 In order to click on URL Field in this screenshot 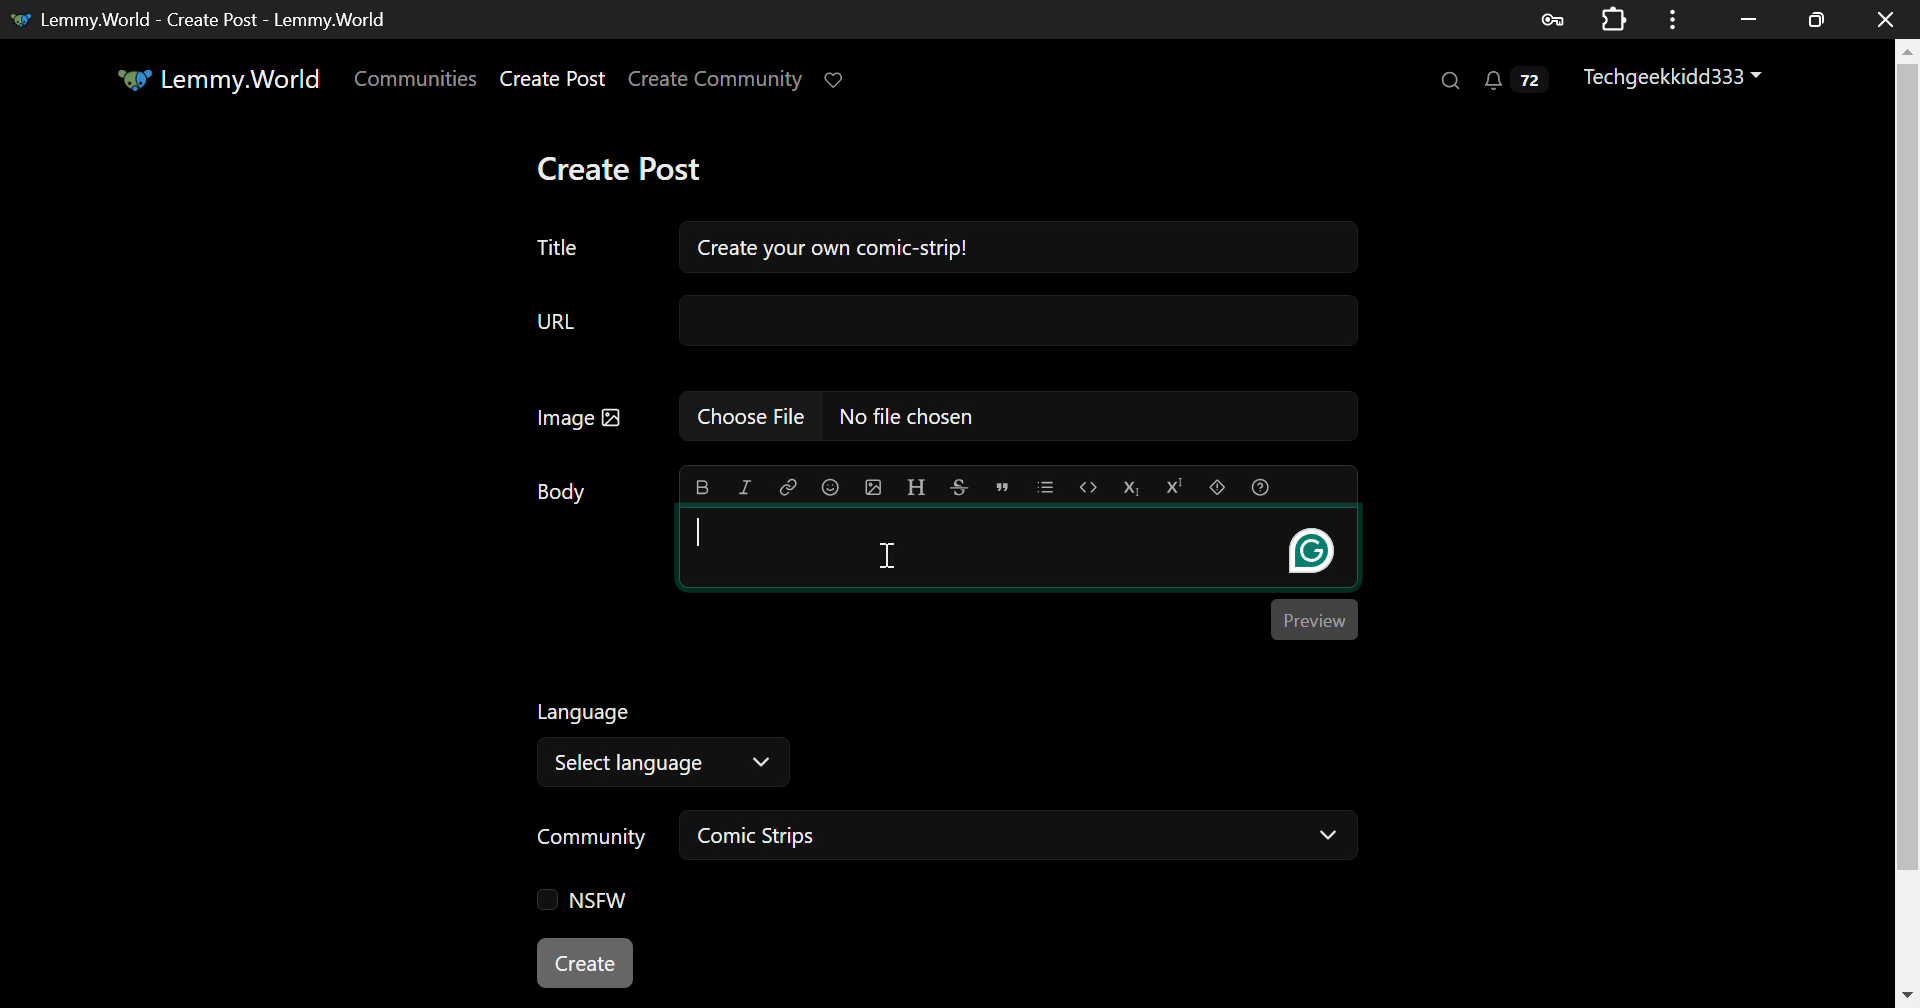, I will do `click(940, 322)`.